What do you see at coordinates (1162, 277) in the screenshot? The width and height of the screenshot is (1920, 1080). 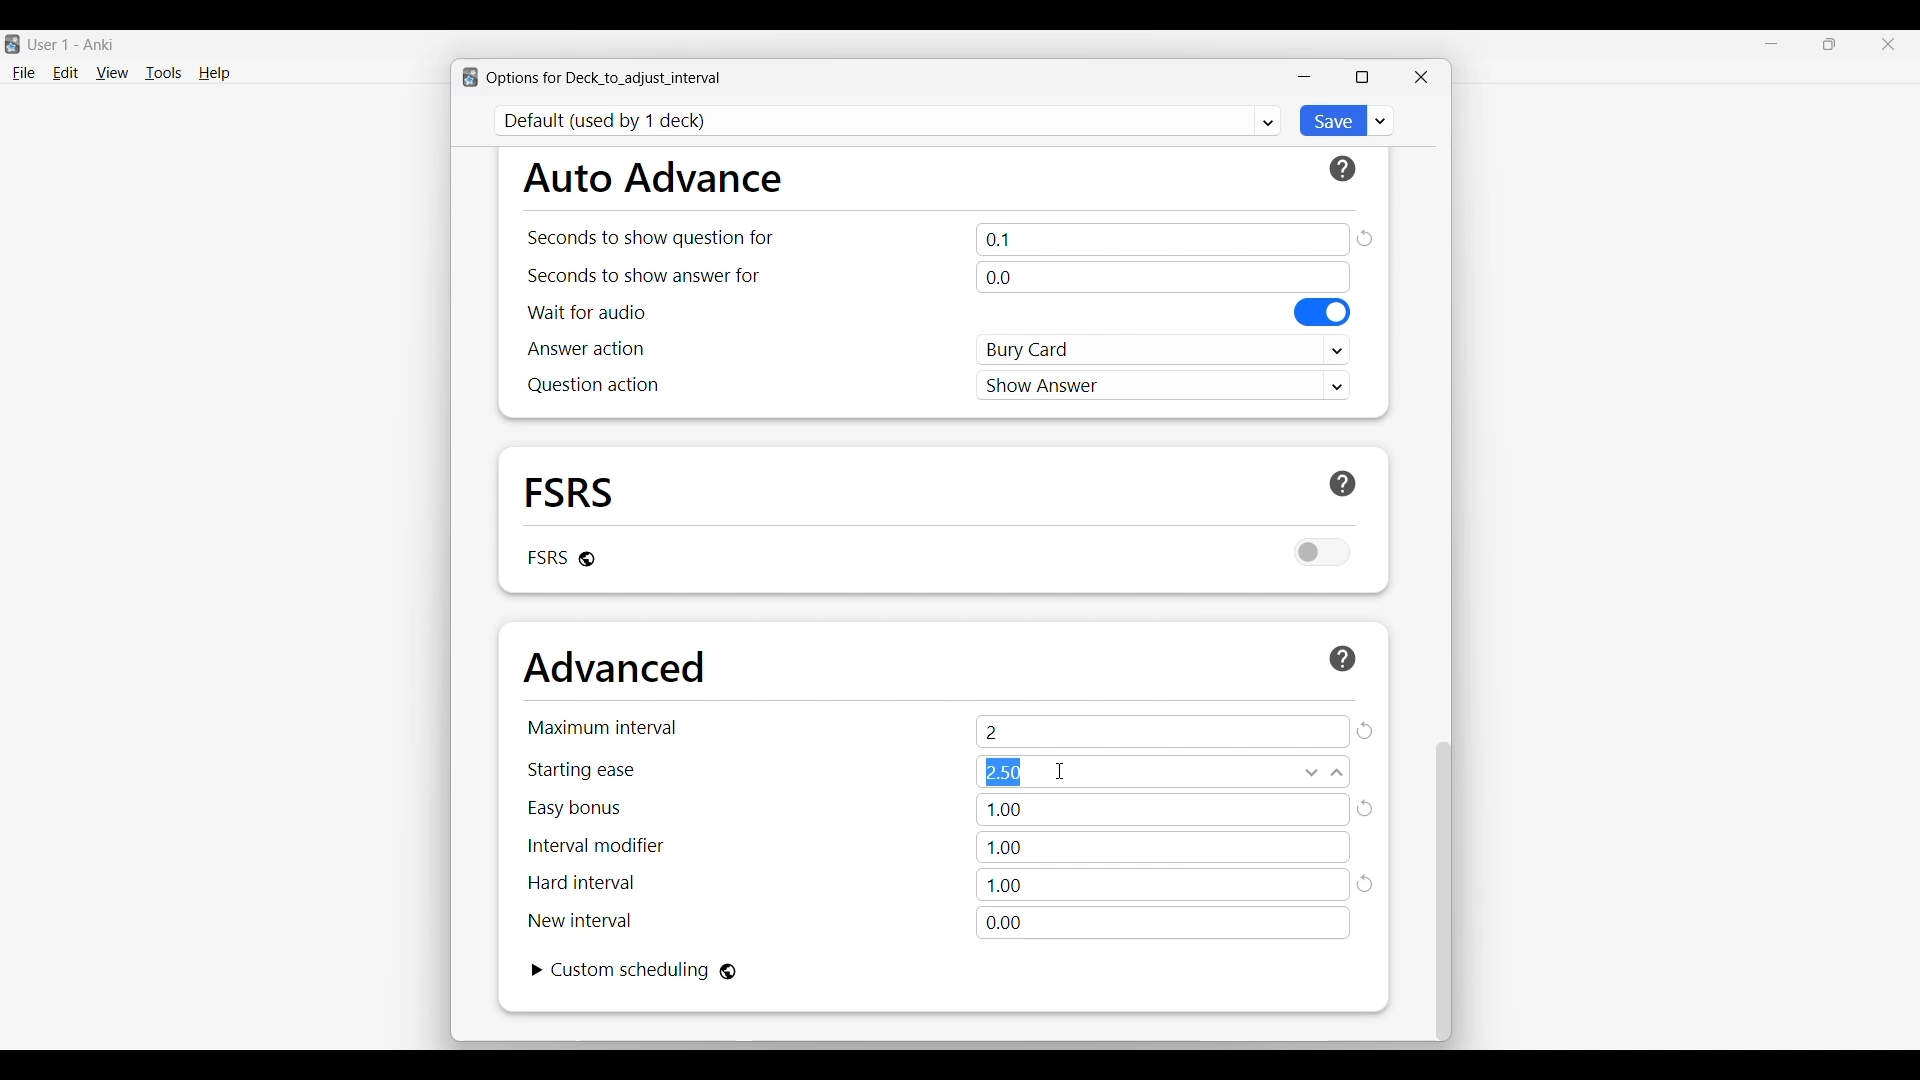 I see `0.0` at bounding box center [1162, 277].